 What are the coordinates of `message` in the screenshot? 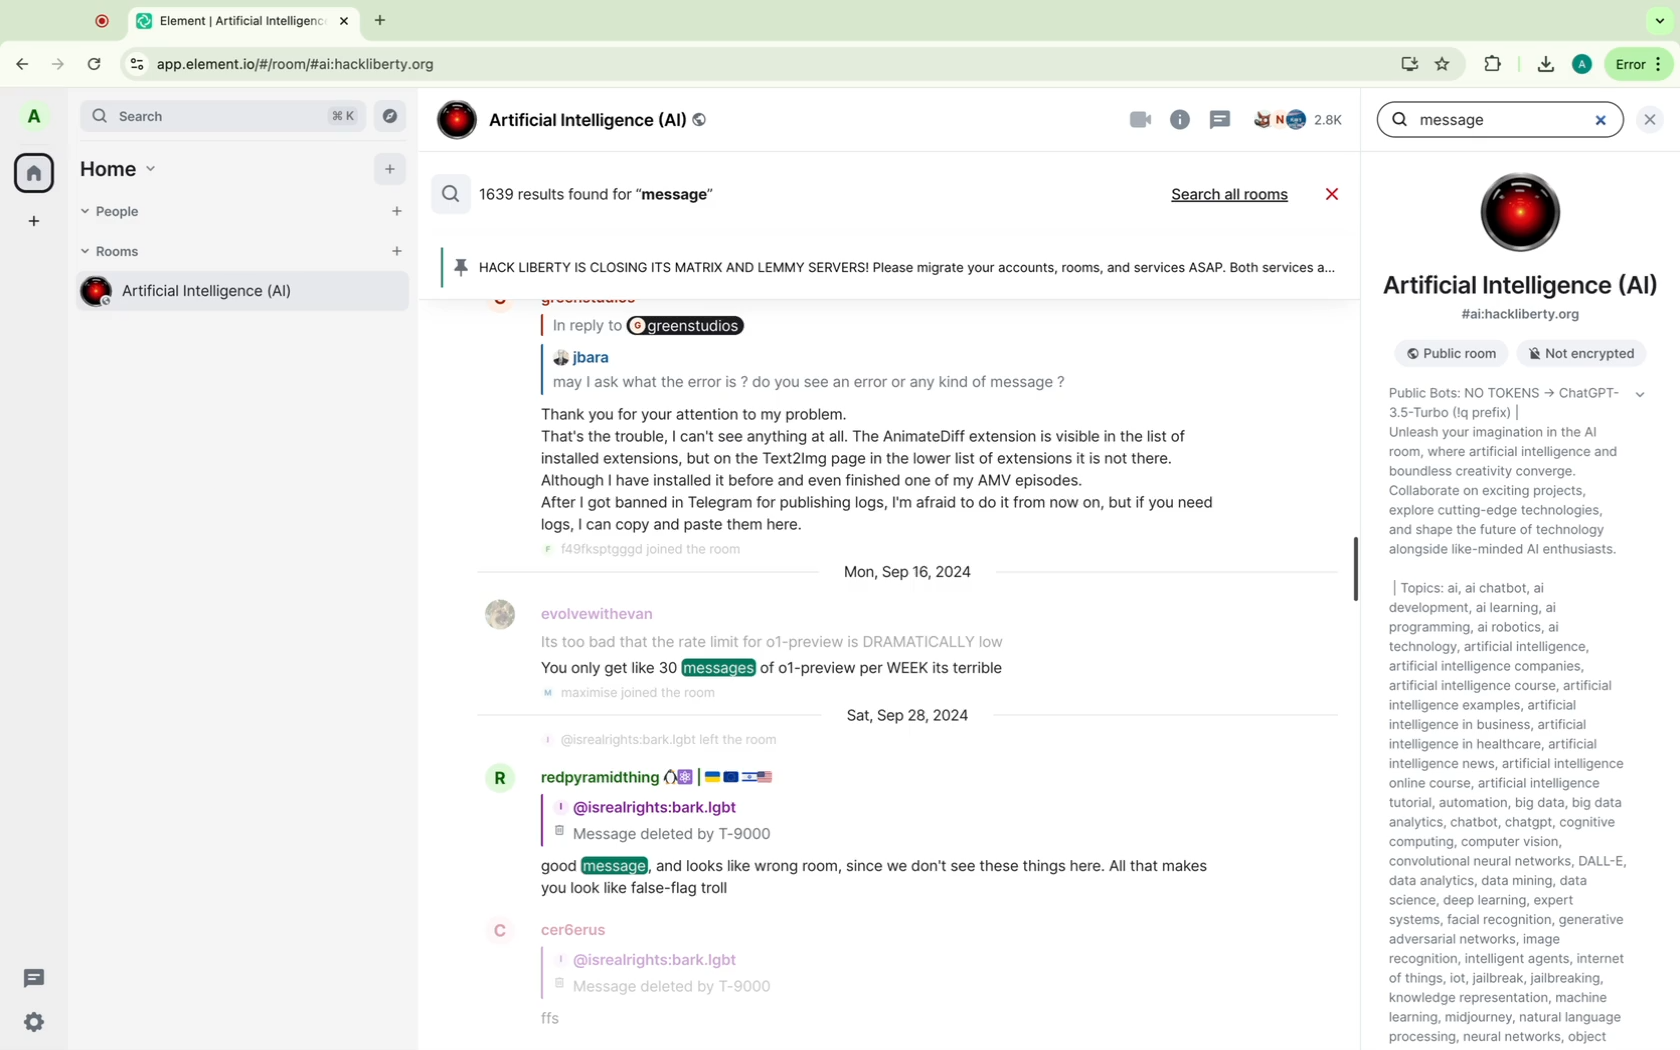 It's located at (1451, 118).